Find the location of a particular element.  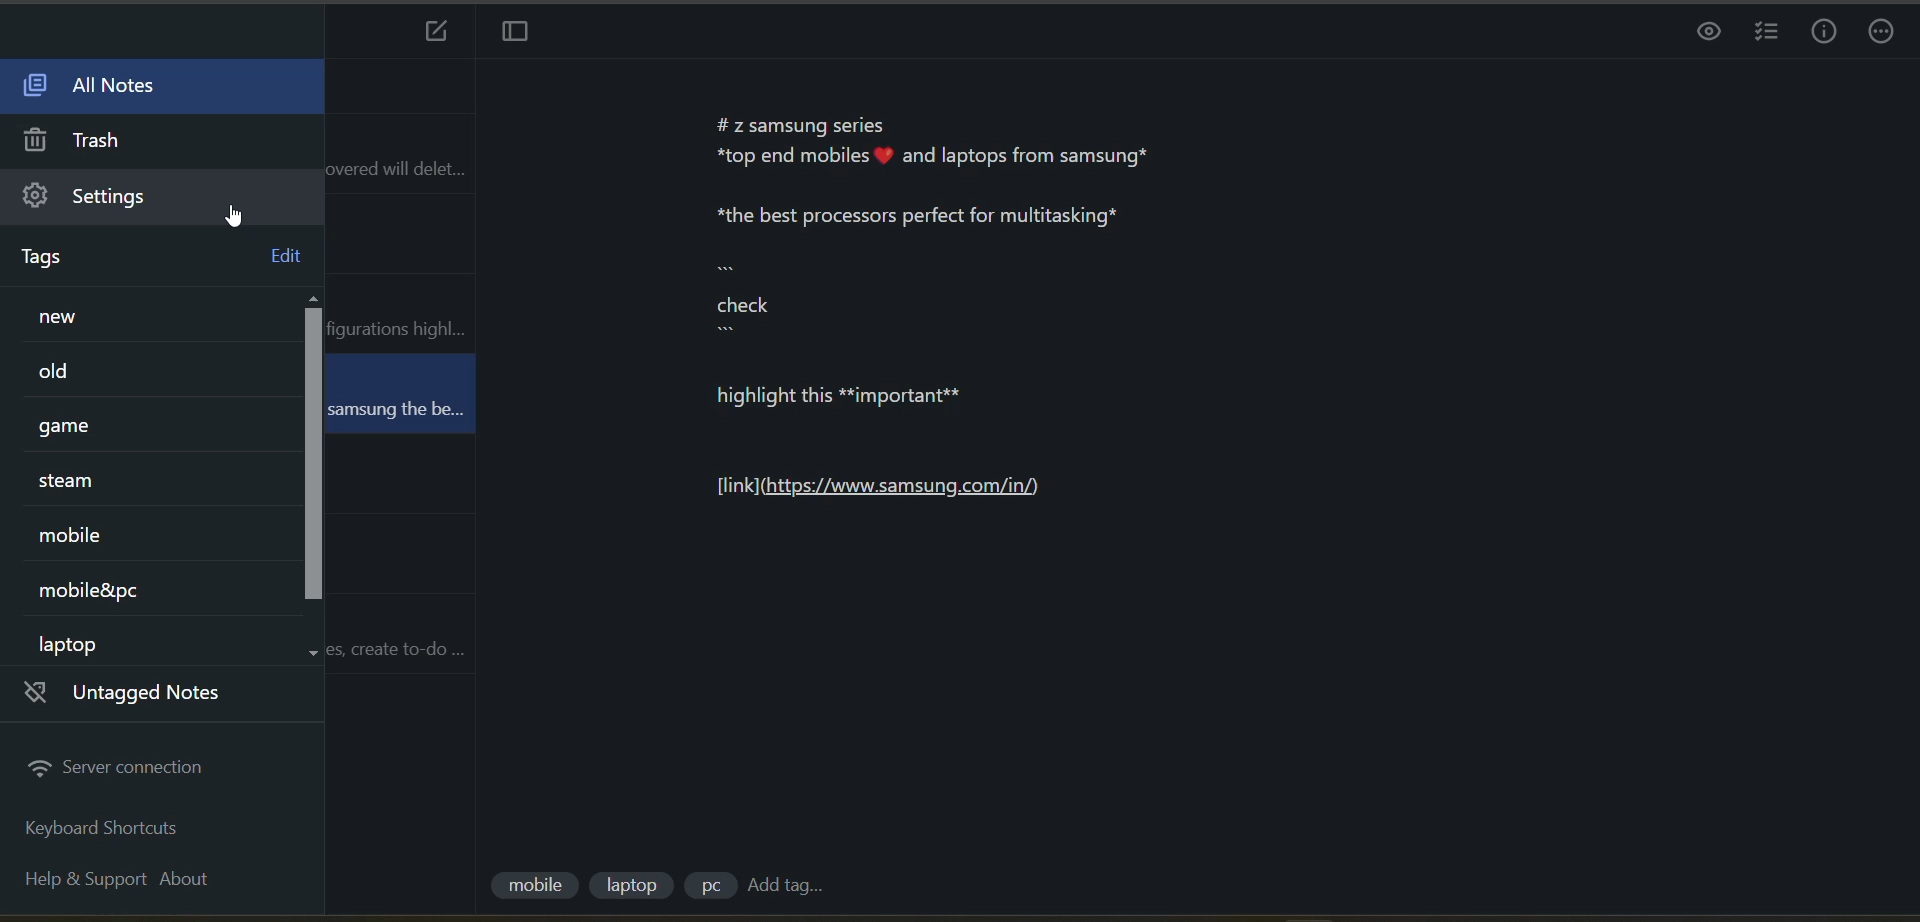

all notes is located at coordinates (90, 87).